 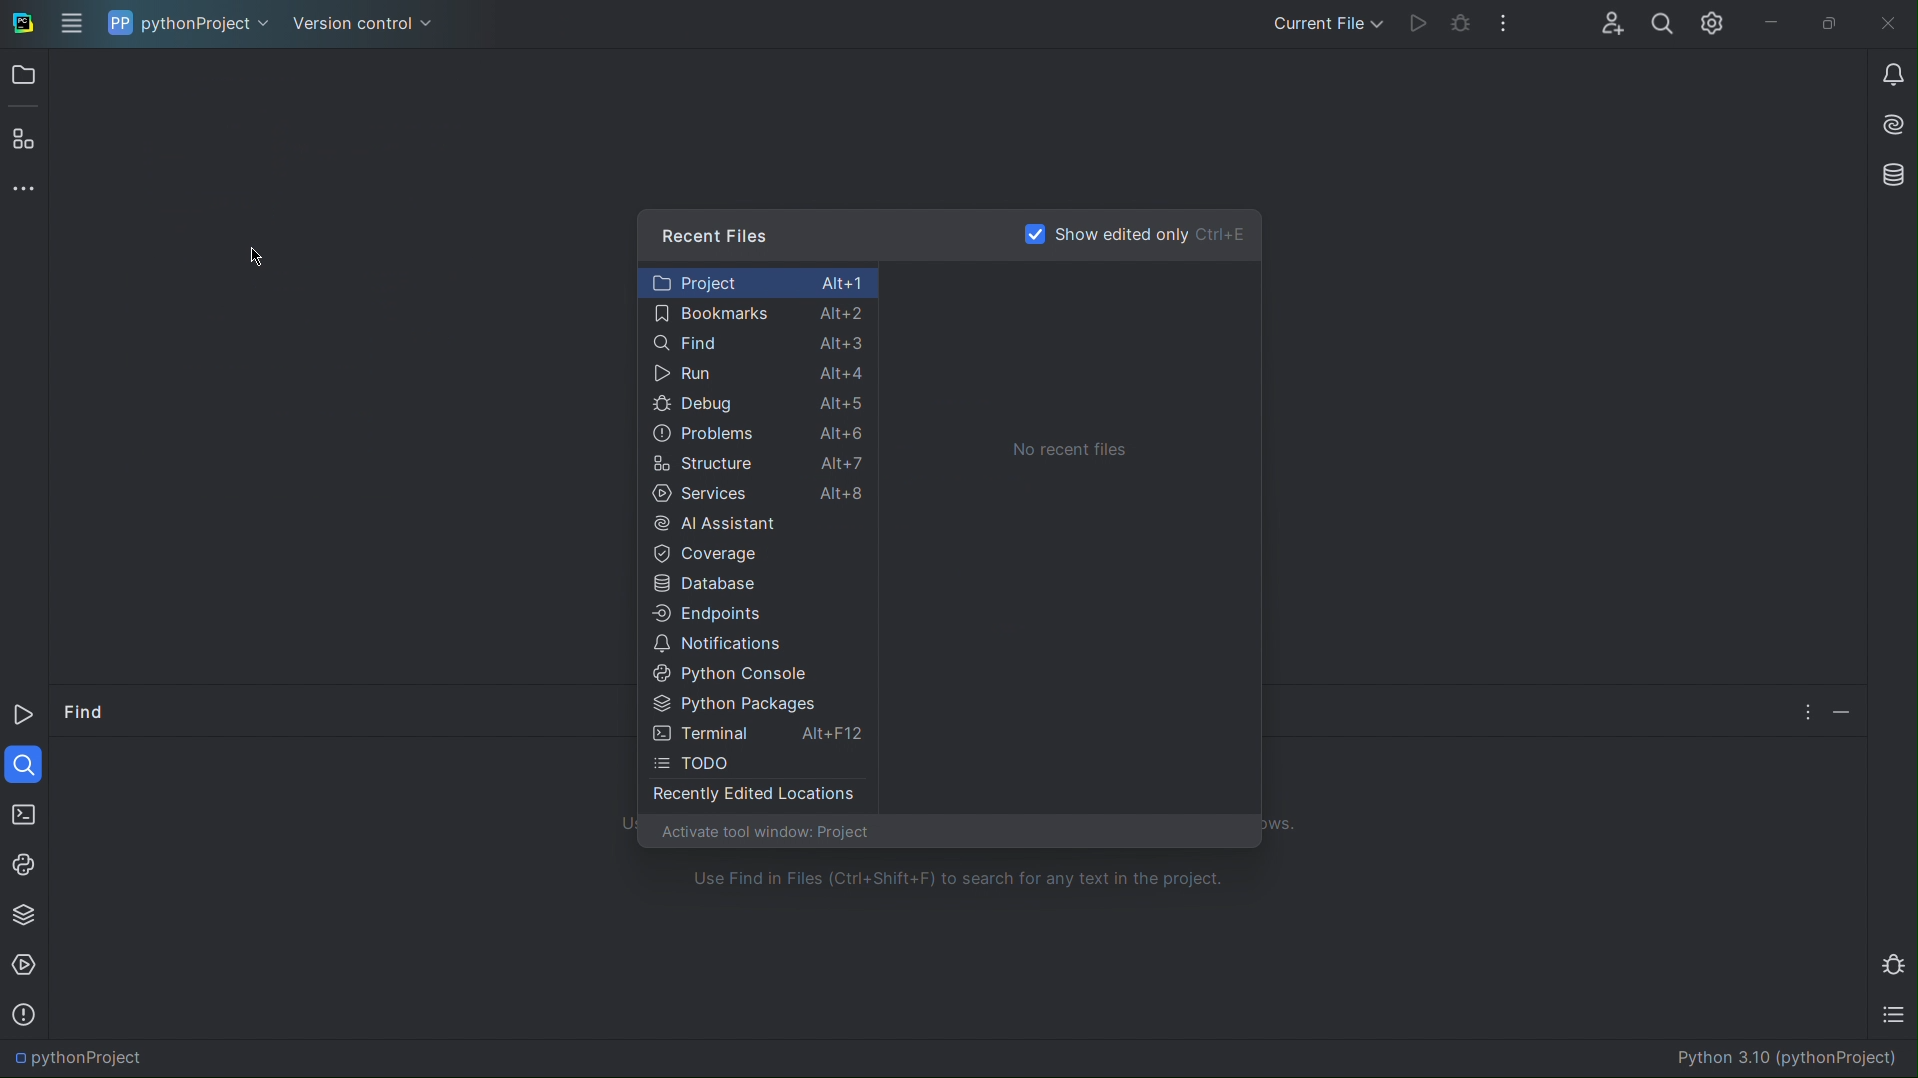 I want to click on Debug, so click(x=756, y=406).